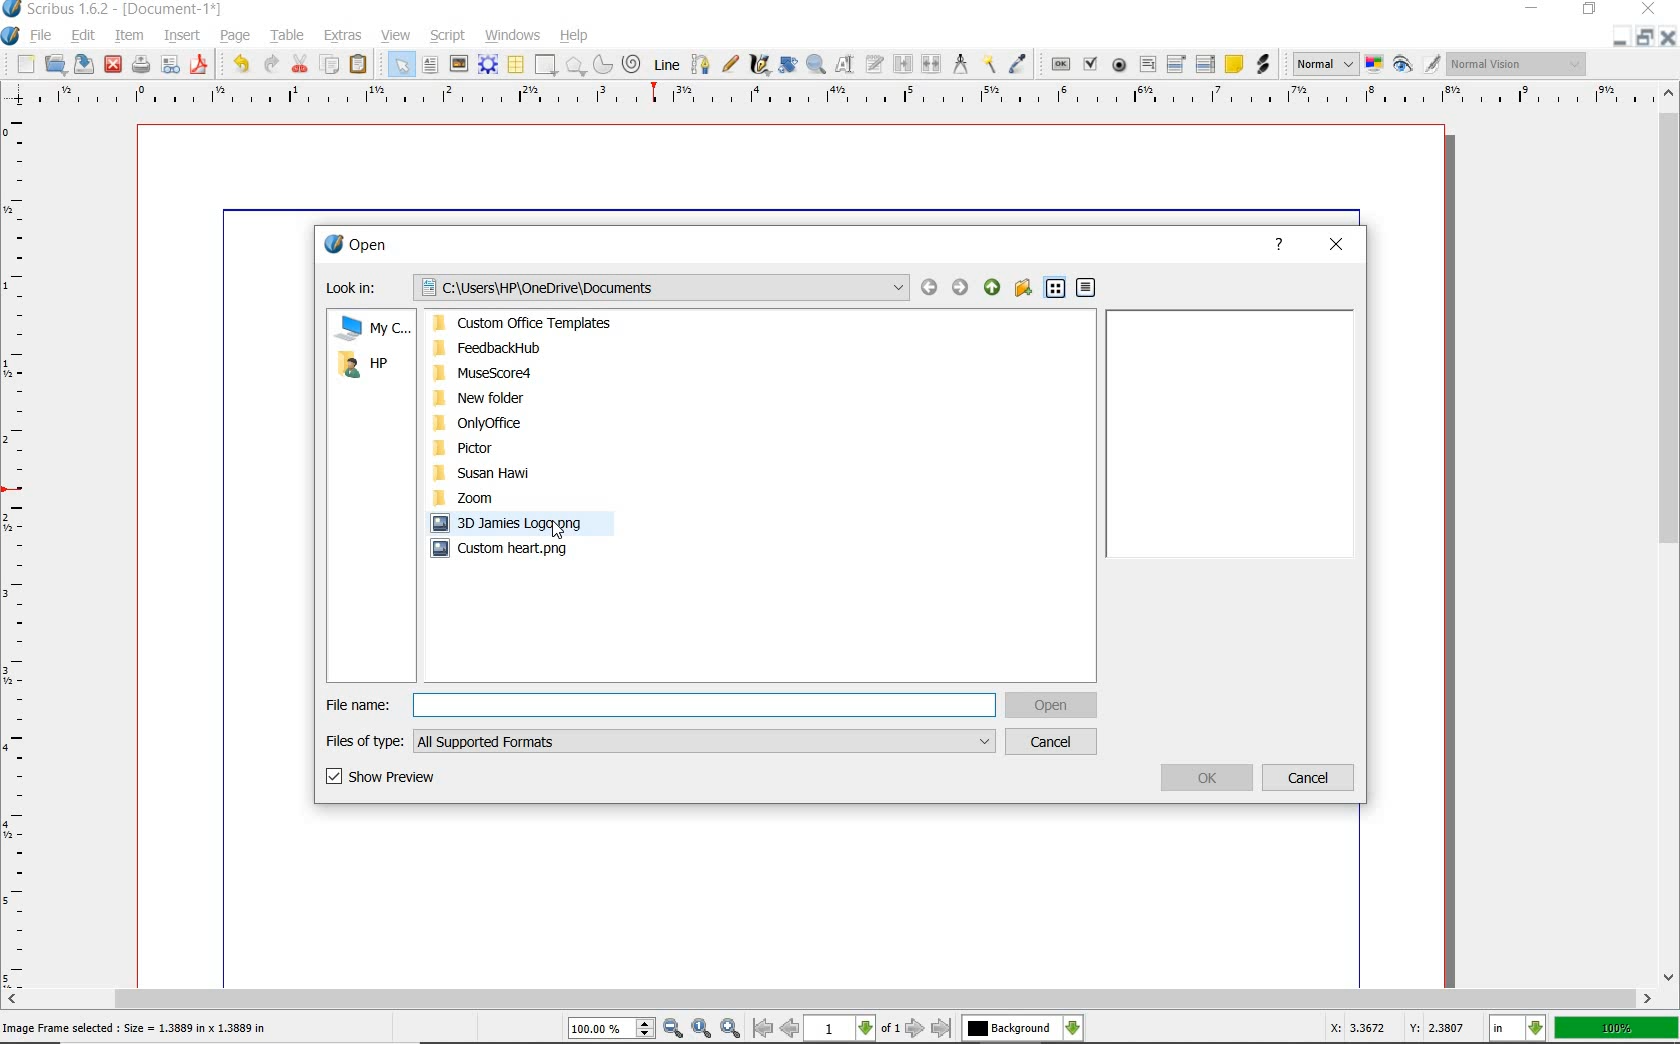  What do you see at coordinates (474, 497) in the screenshot?
I see `Zoom` at bounding box center [474, 497].